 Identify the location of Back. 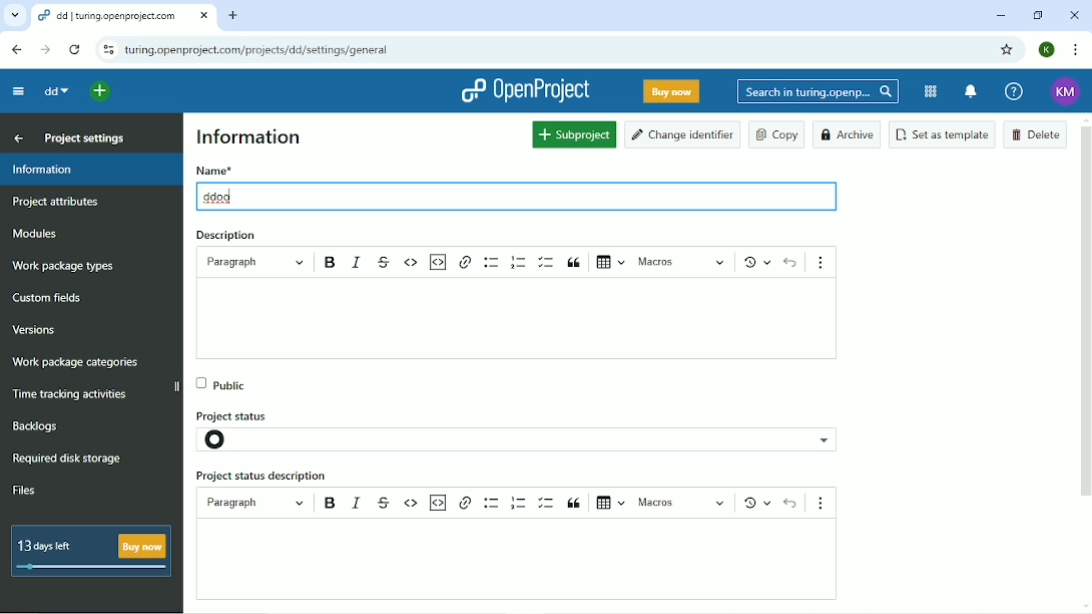
(19, 50).